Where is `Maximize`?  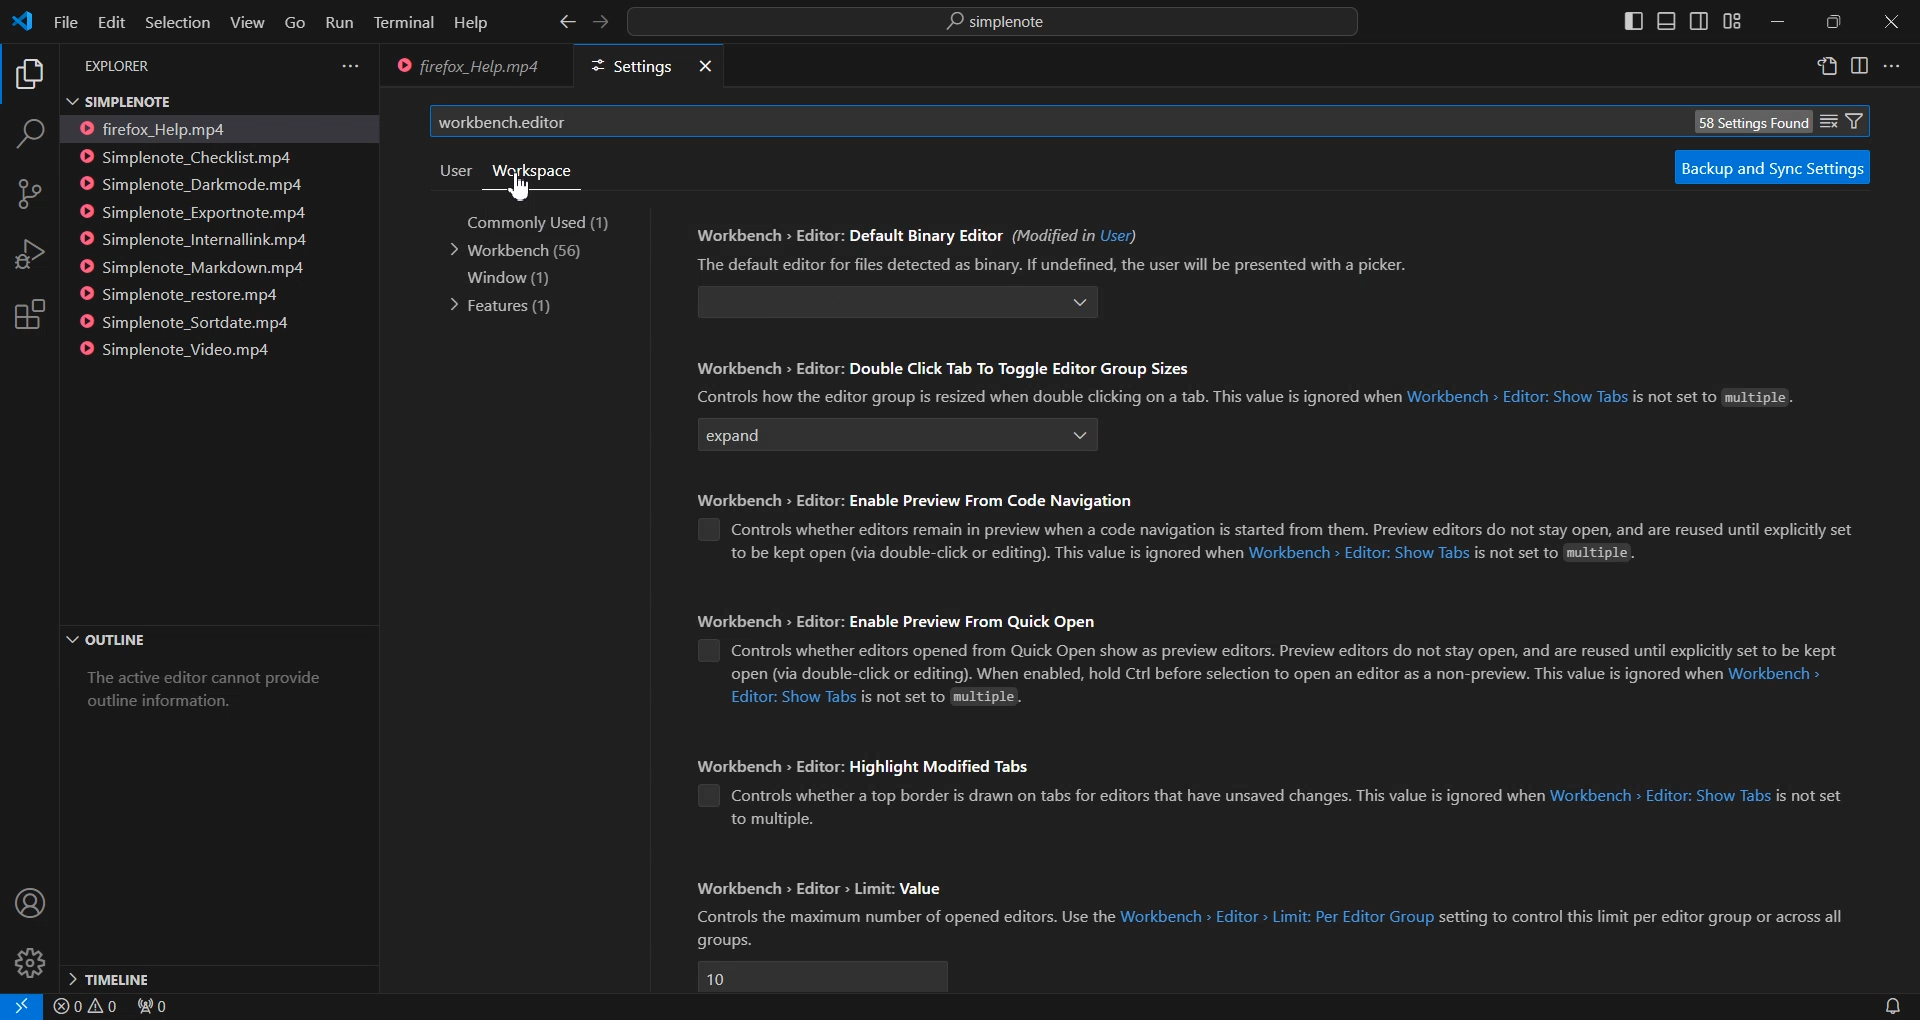
Maximize is located at coordinates (1834, 22).